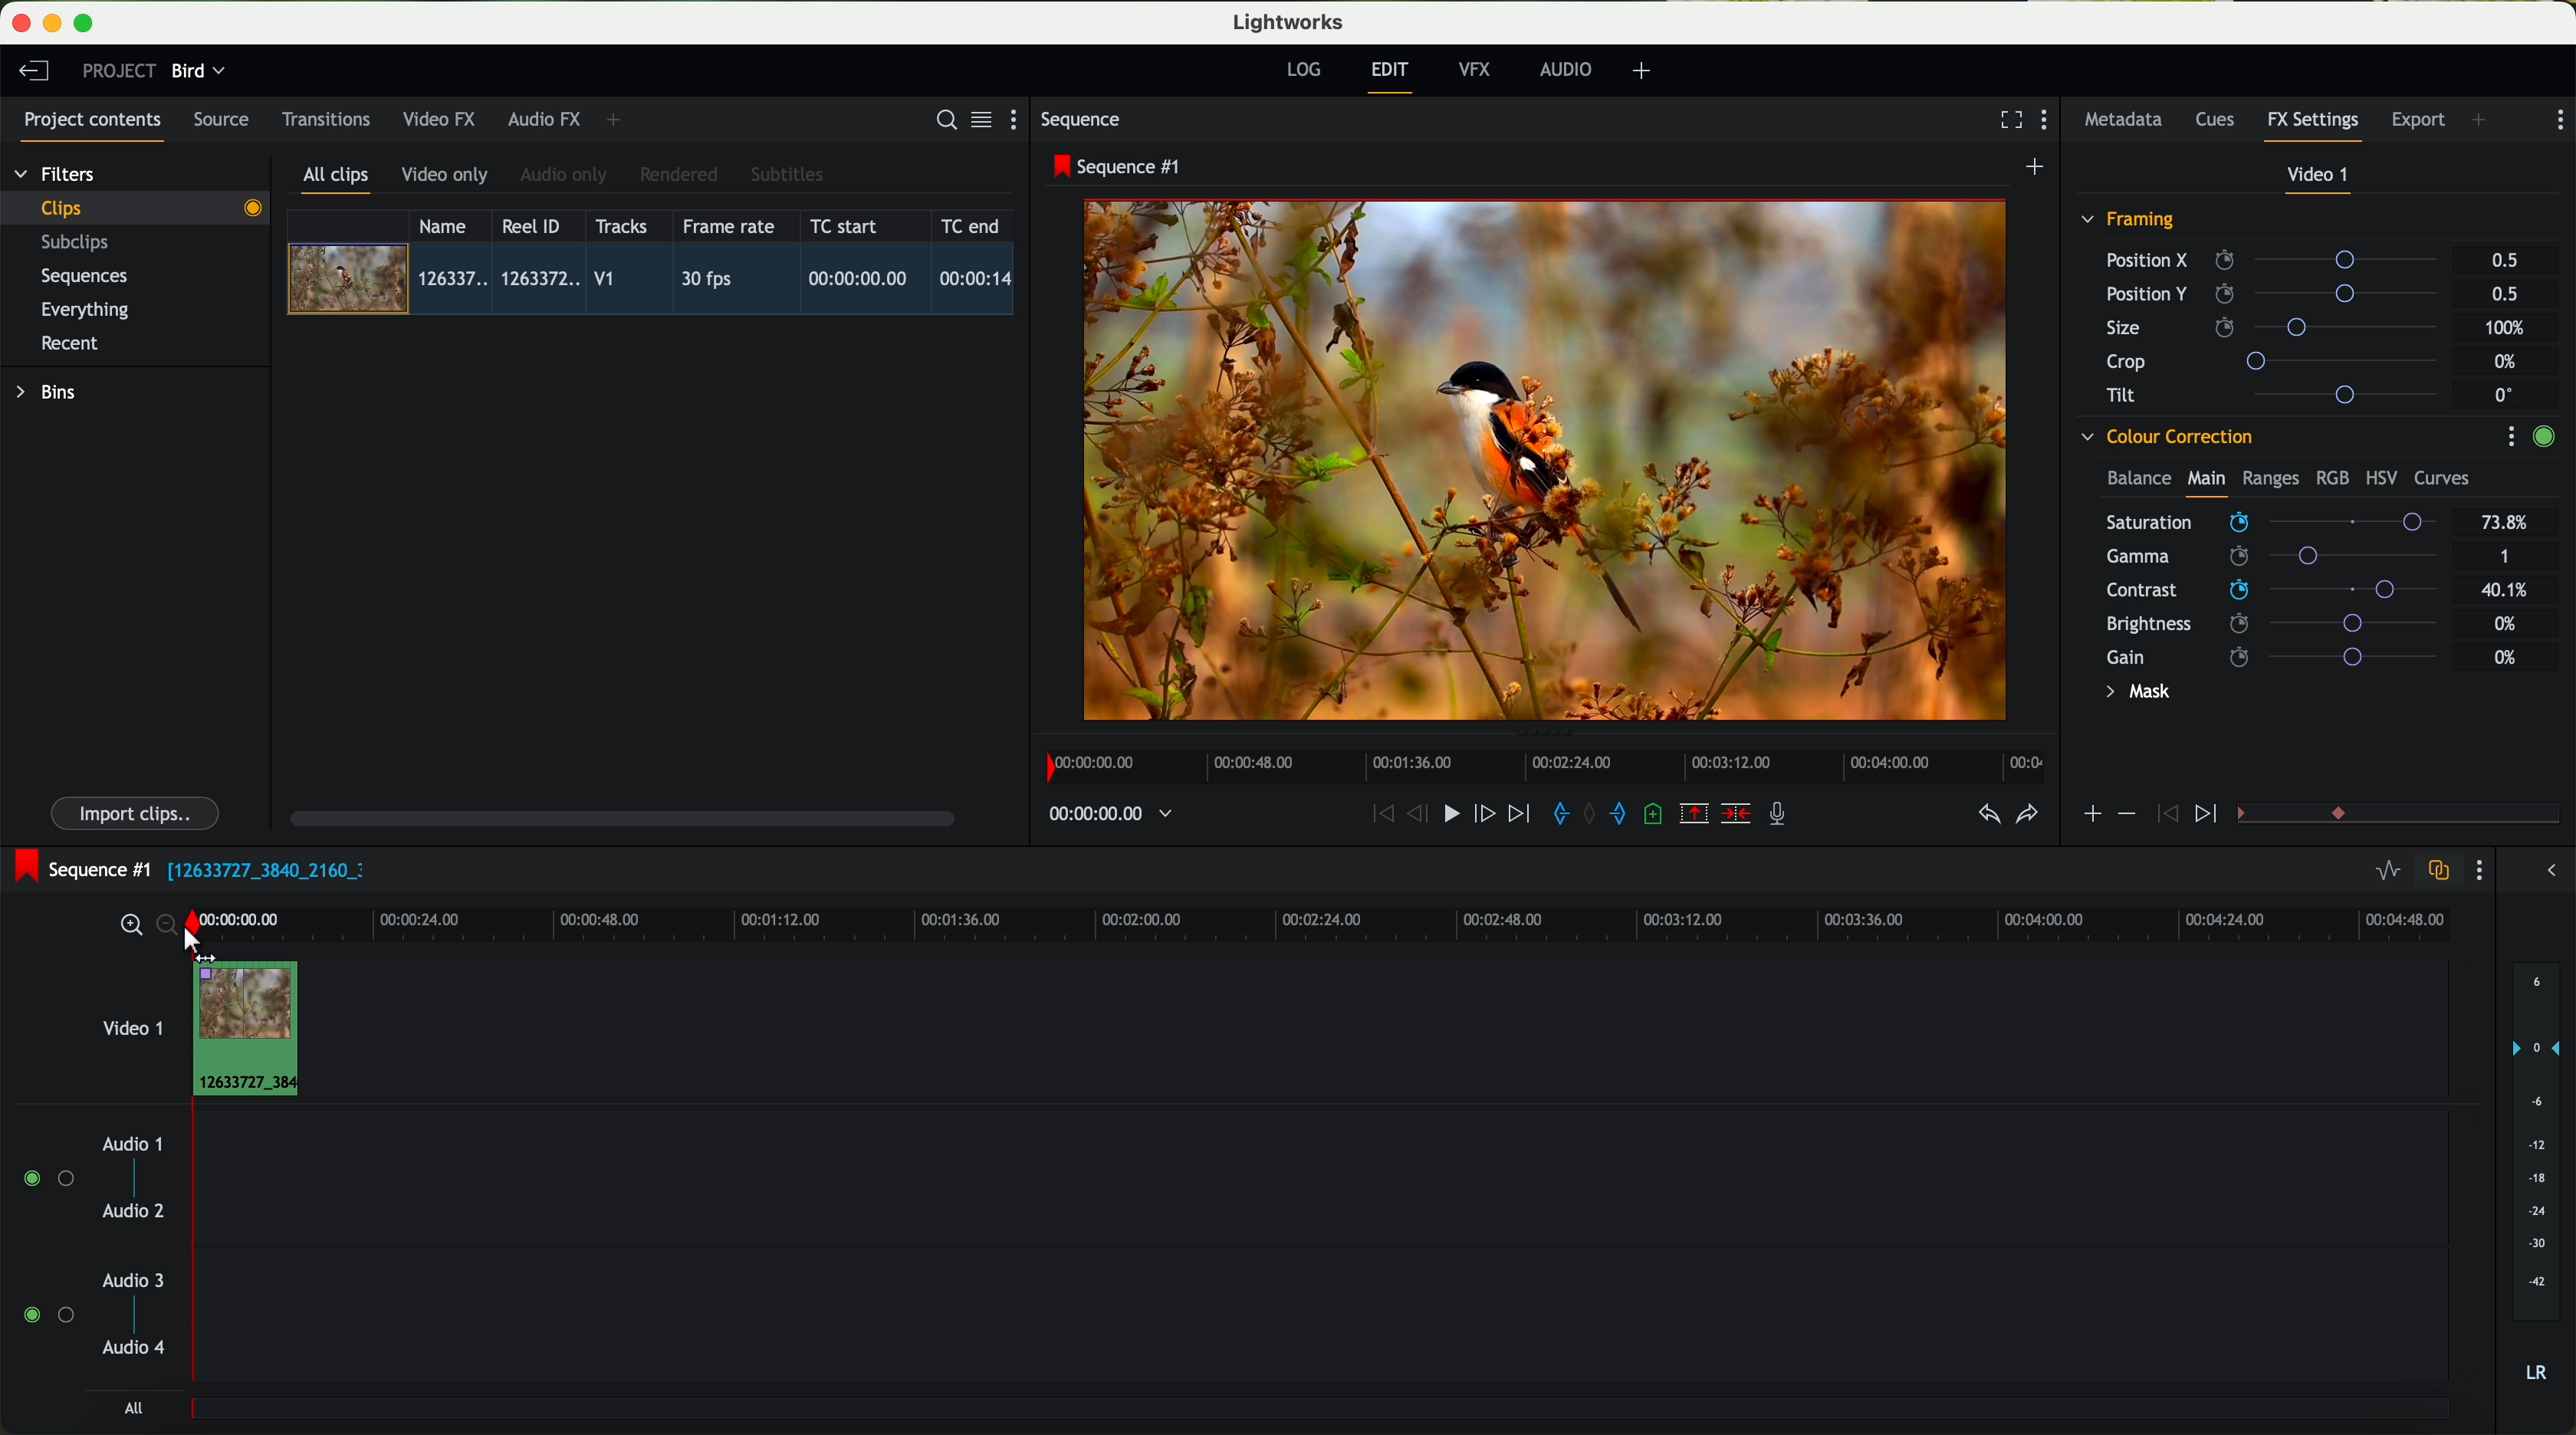 The height and width of the screenshot is (1435, 2576). Describe the element at coordinates (1987, 815) in the screenshot. I see `undo` at that location.